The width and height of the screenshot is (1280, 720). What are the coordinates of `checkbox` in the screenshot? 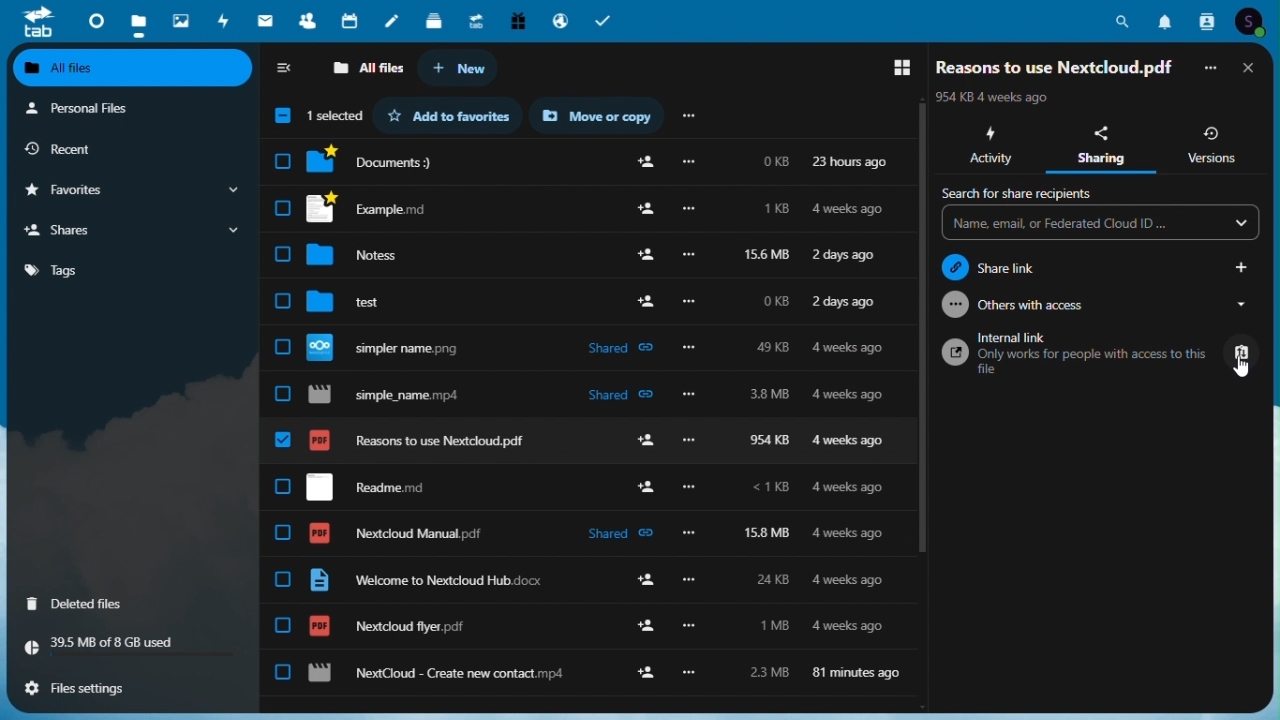 It's located at (284, 488).